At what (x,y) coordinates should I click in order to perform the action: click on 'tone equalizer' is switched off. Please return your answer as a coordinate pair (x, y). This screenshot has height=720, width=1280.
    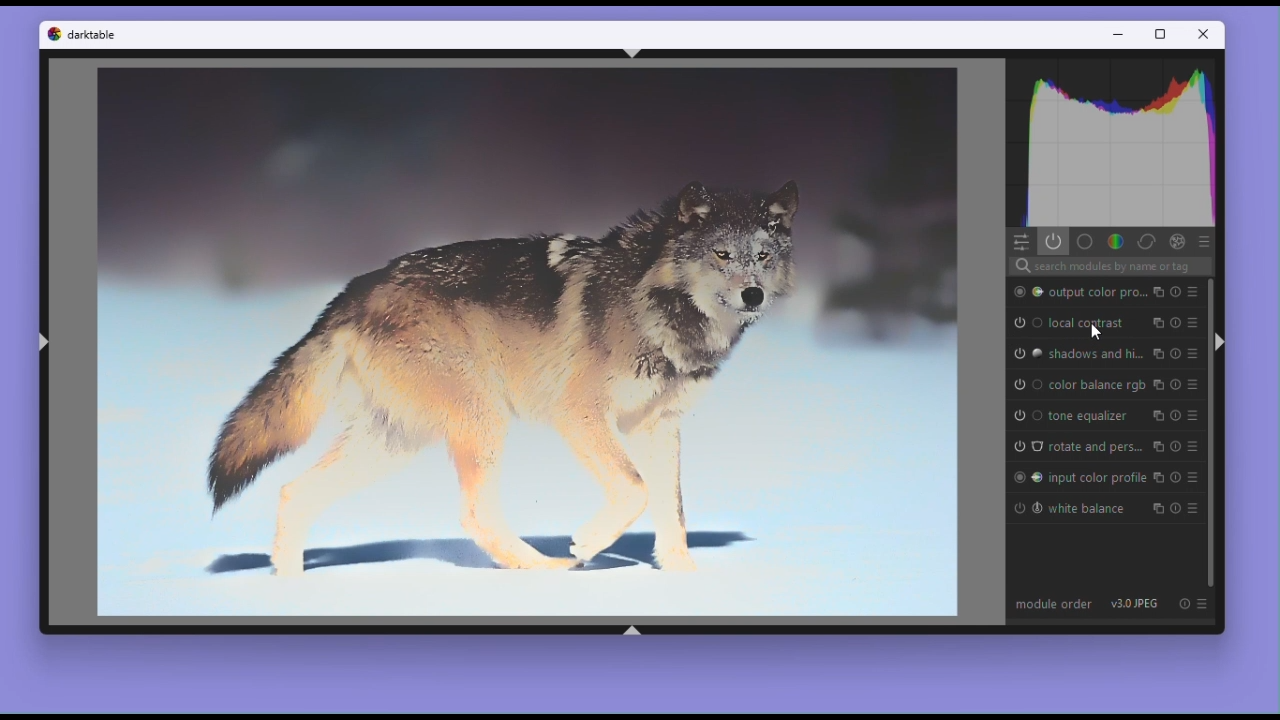
    Looking at the image, I should click on (1024, 413).